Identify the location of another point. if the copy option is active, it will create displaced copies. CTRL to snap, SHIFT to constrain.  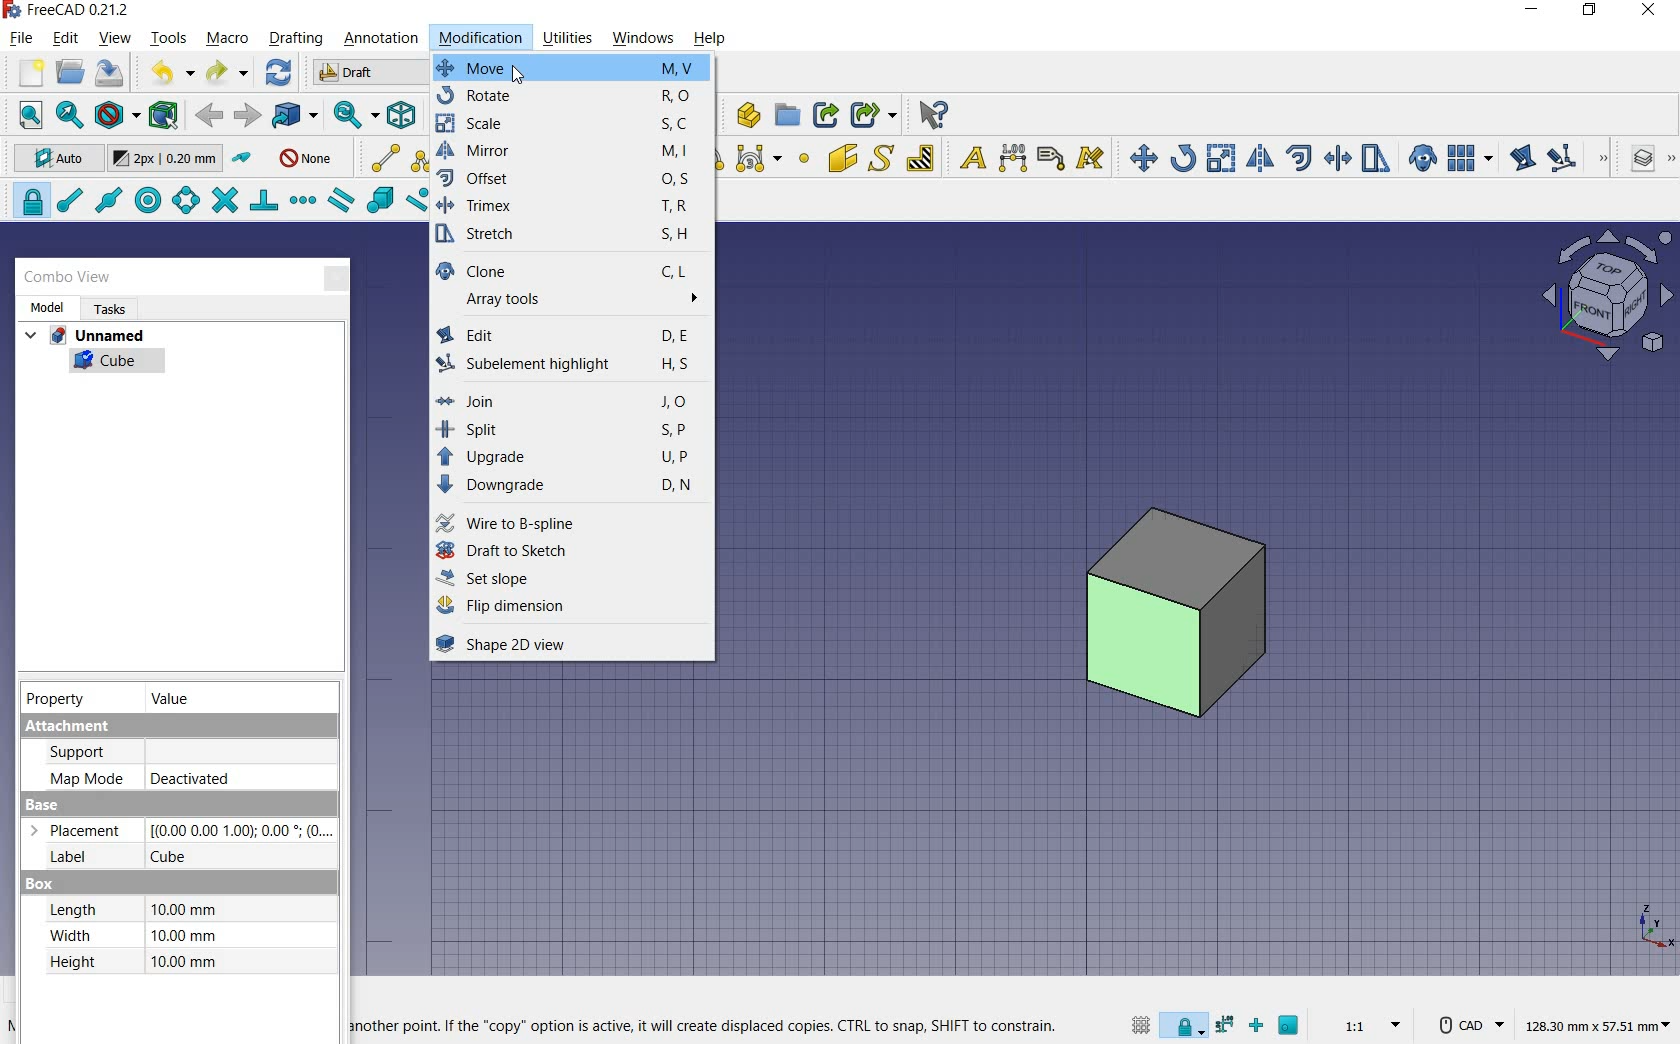
(709, 1027).